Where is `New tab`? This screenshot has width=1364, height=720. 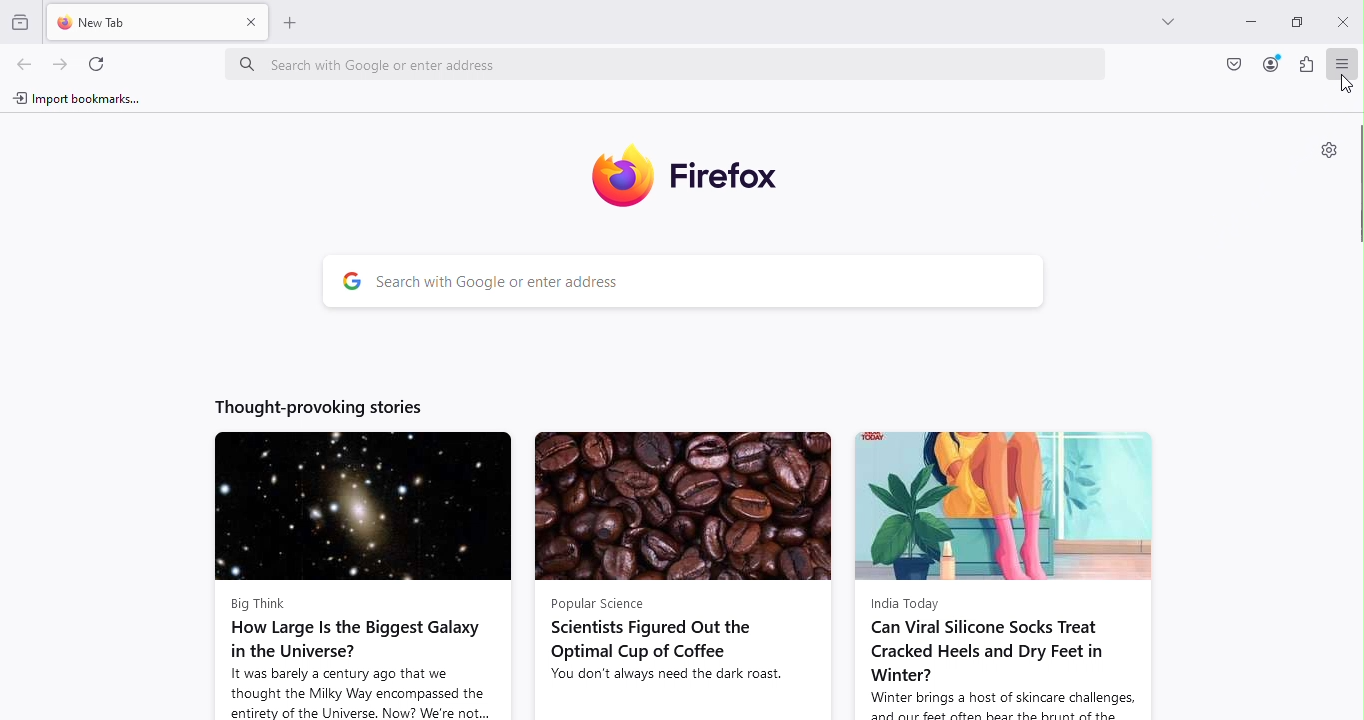
New tab is located at coordinates (136, 21).